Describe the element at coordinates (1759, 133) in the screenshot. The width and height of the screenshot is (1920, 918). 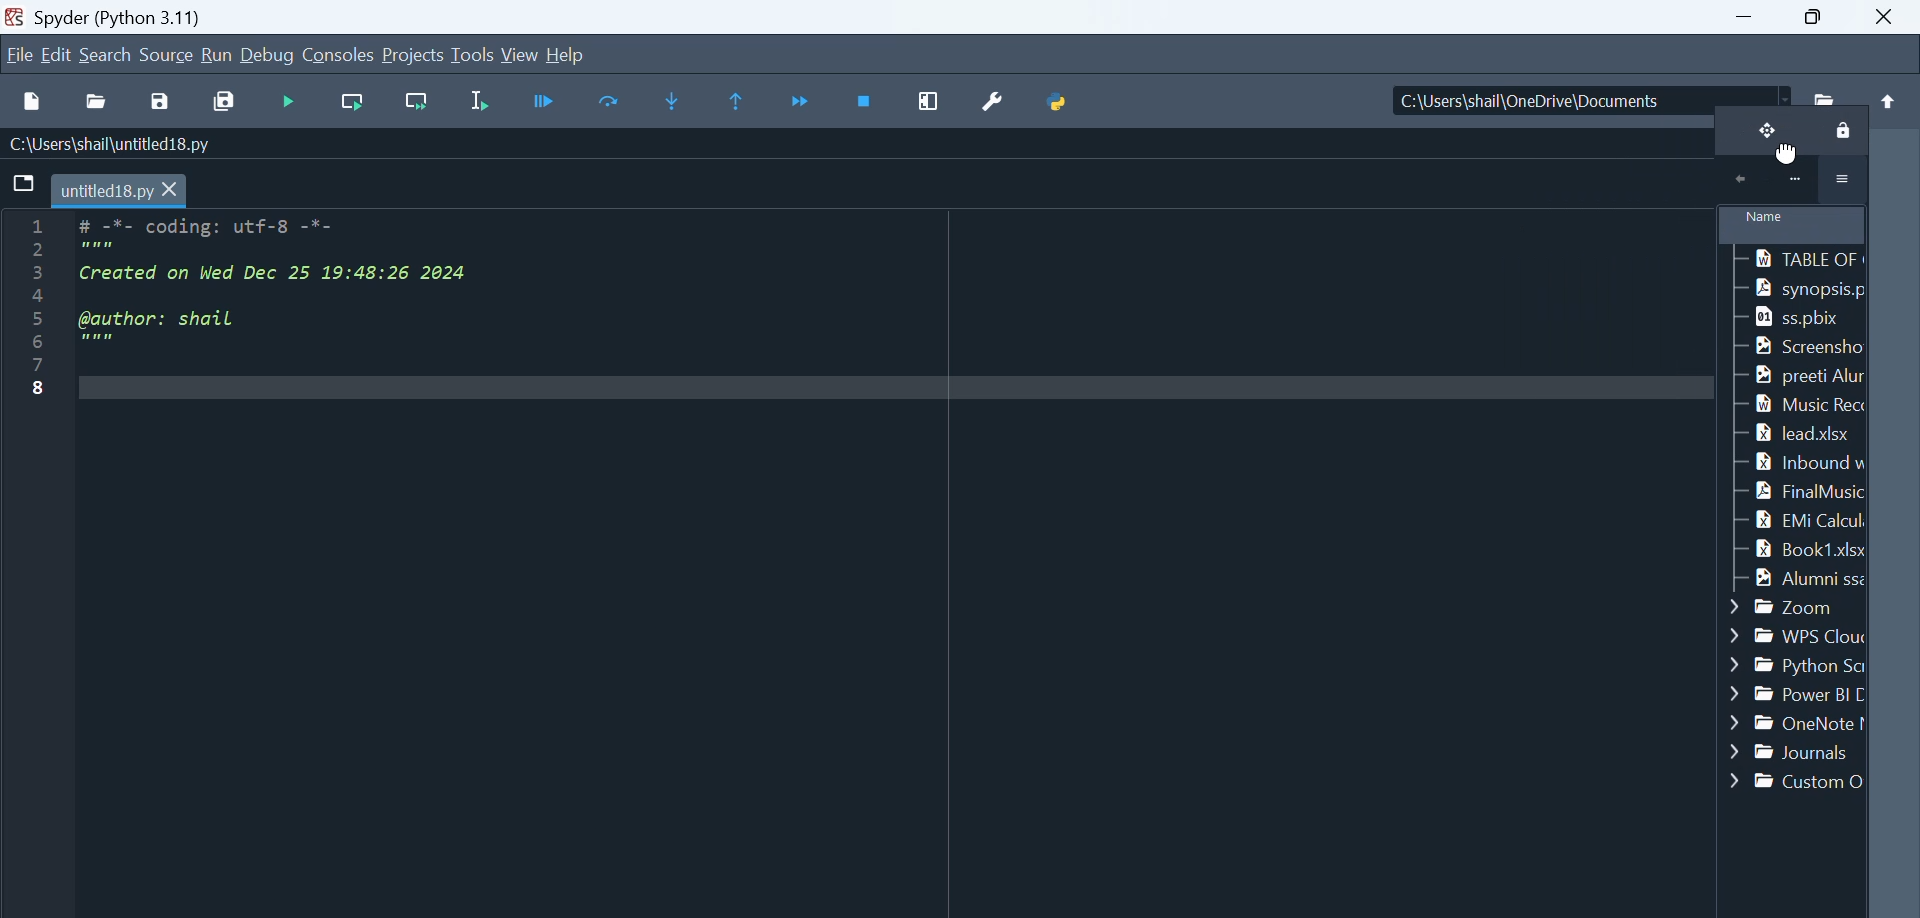
I see `unlock position` at that location.